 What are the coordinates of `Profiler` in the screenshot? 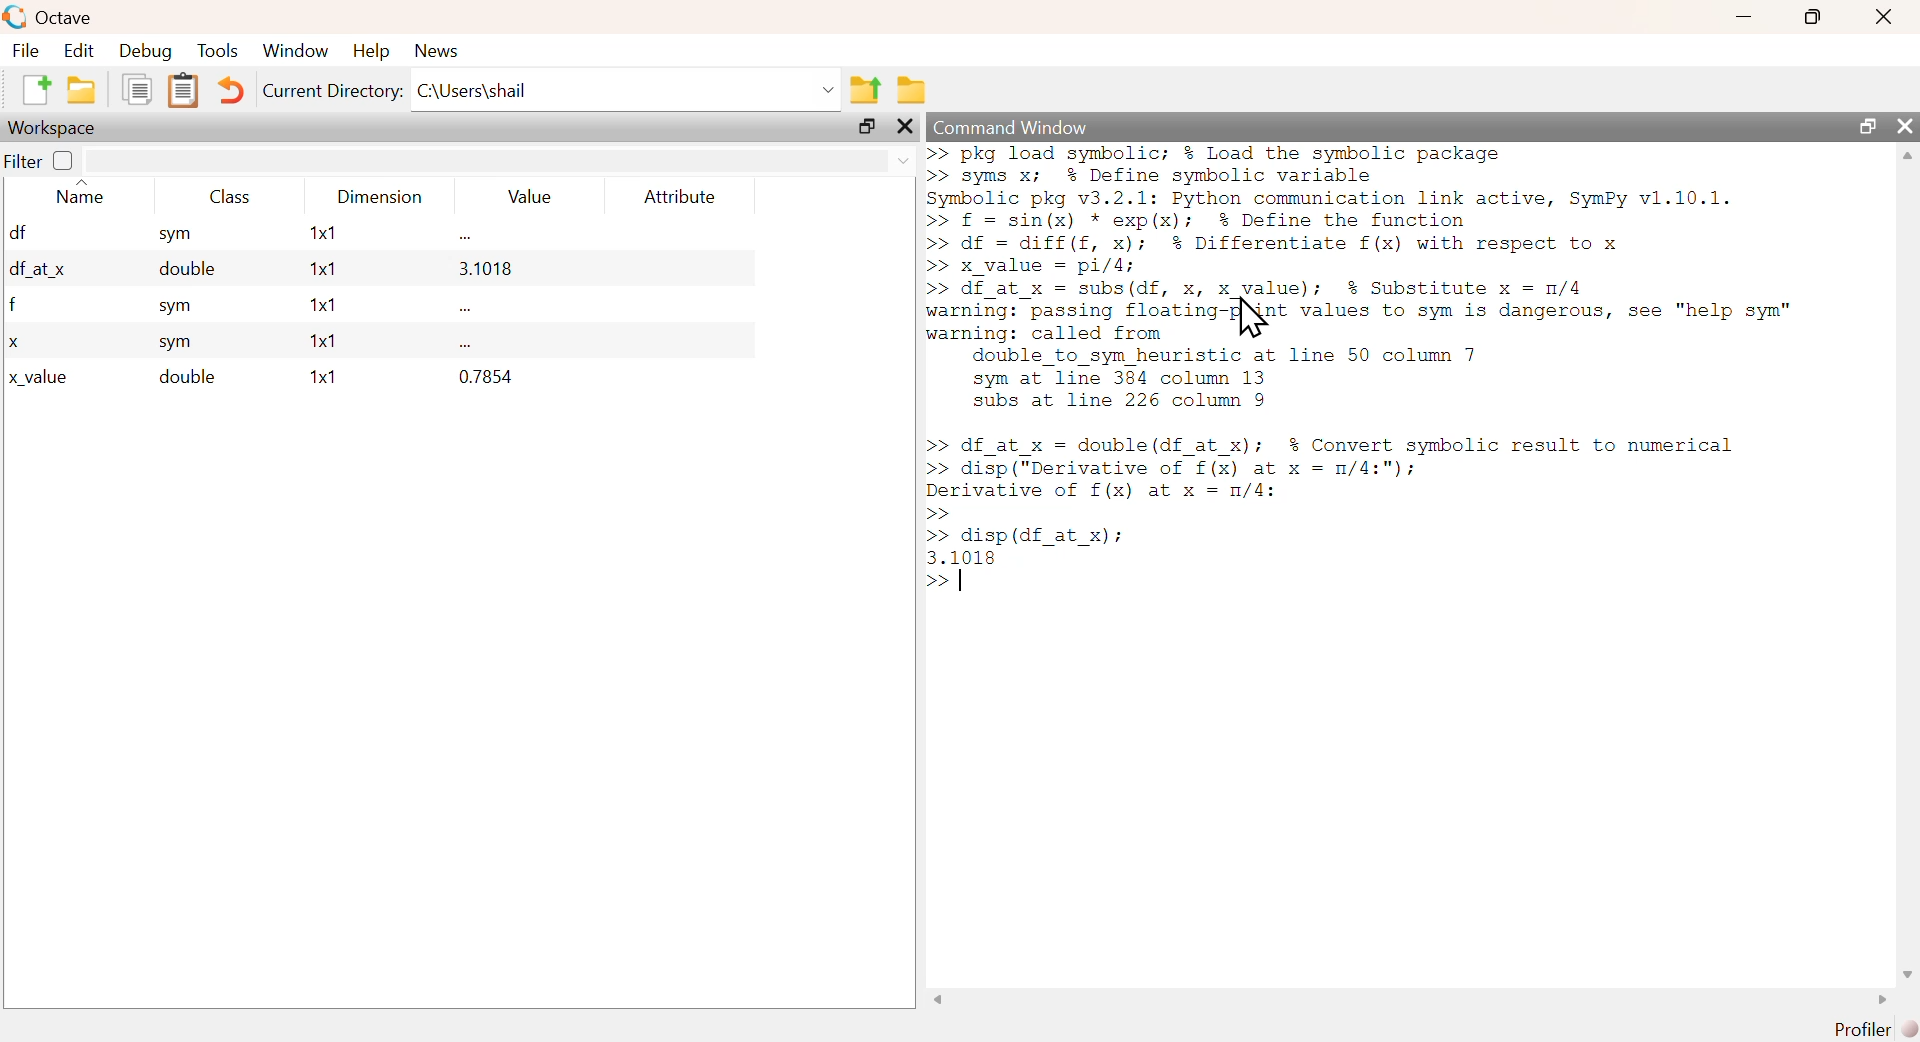 It's located at (1859, 1029).